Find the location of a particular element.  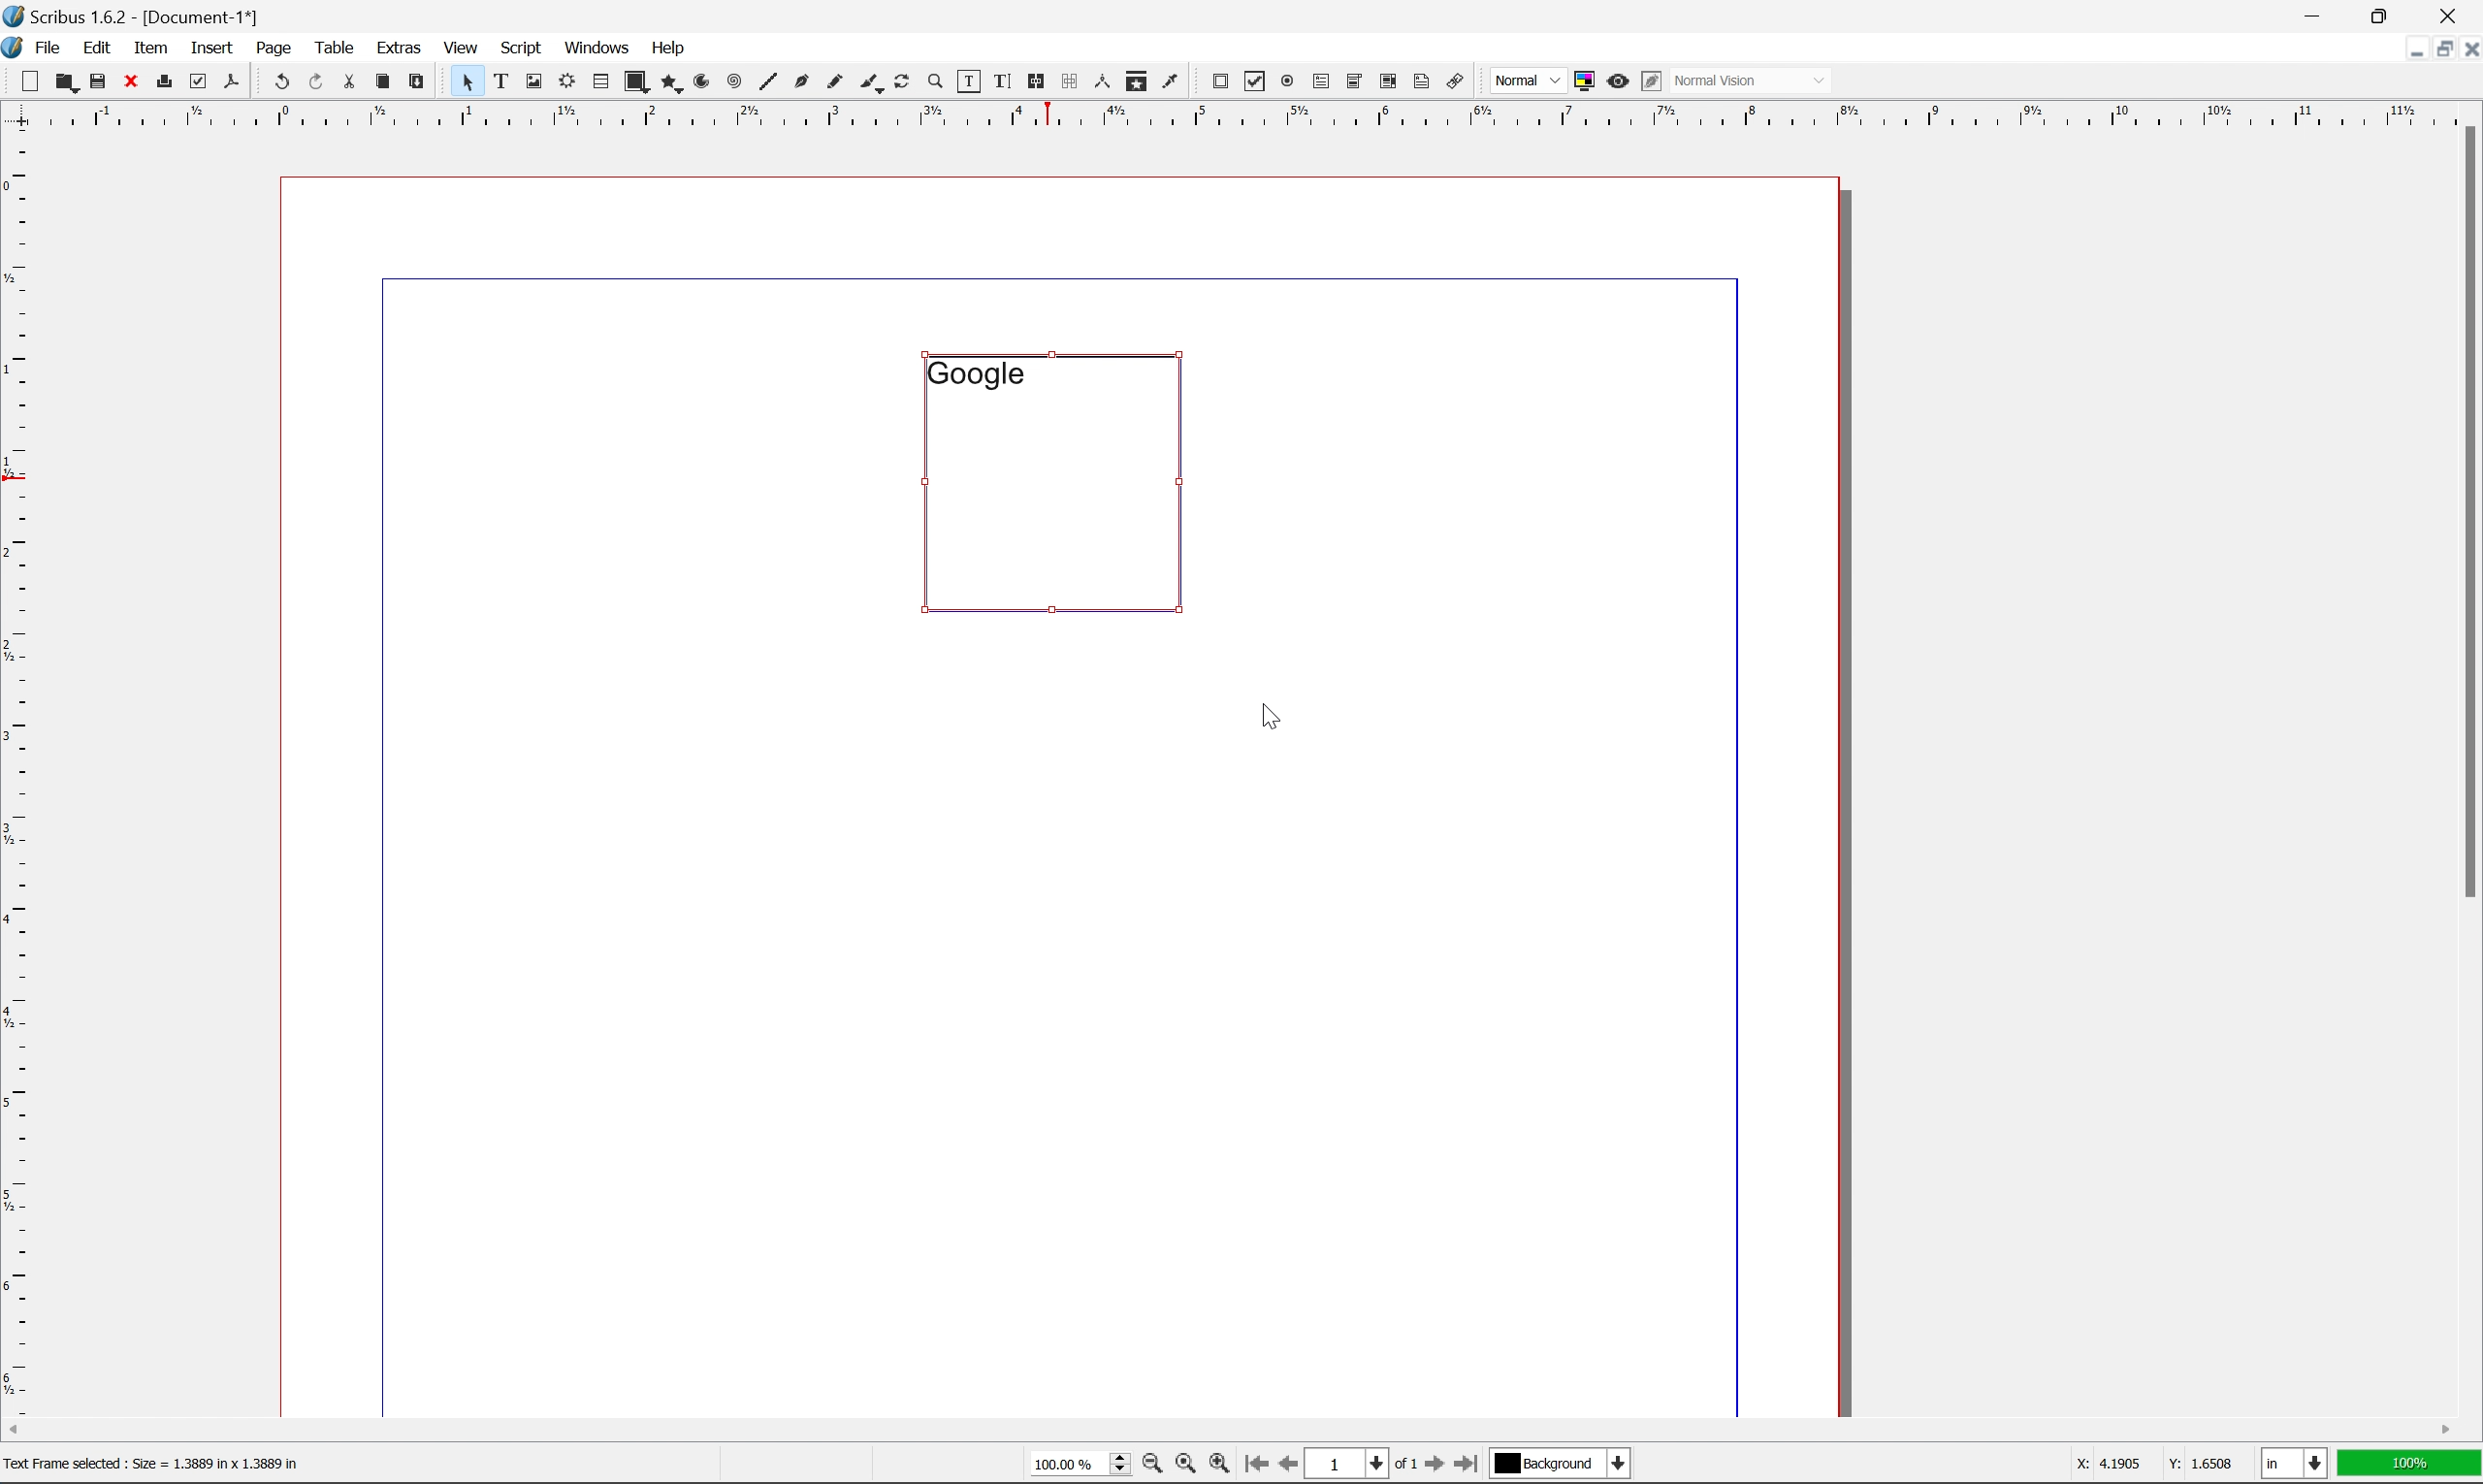

scroll bar is located at coordinates (1229, 1429).